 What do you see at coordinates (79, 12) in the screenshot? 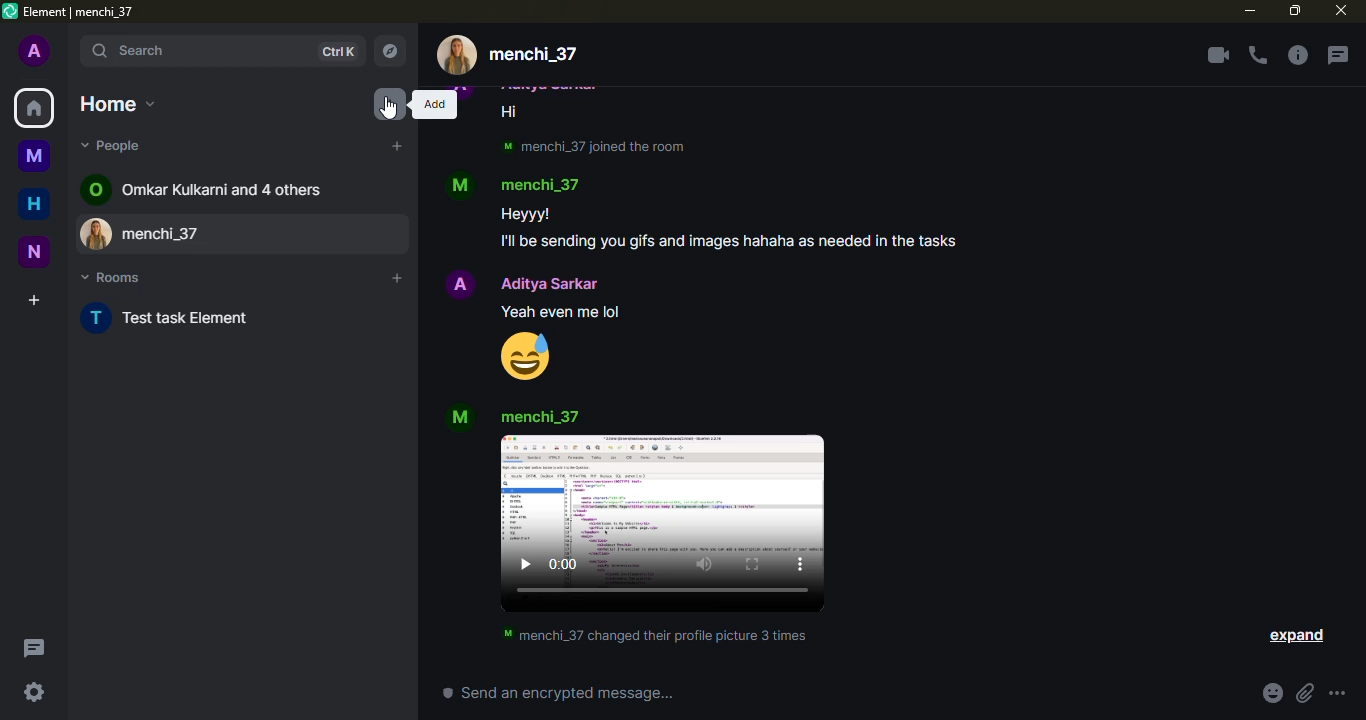
I see `Element | menchi_37` at bounding box center [79, 12].